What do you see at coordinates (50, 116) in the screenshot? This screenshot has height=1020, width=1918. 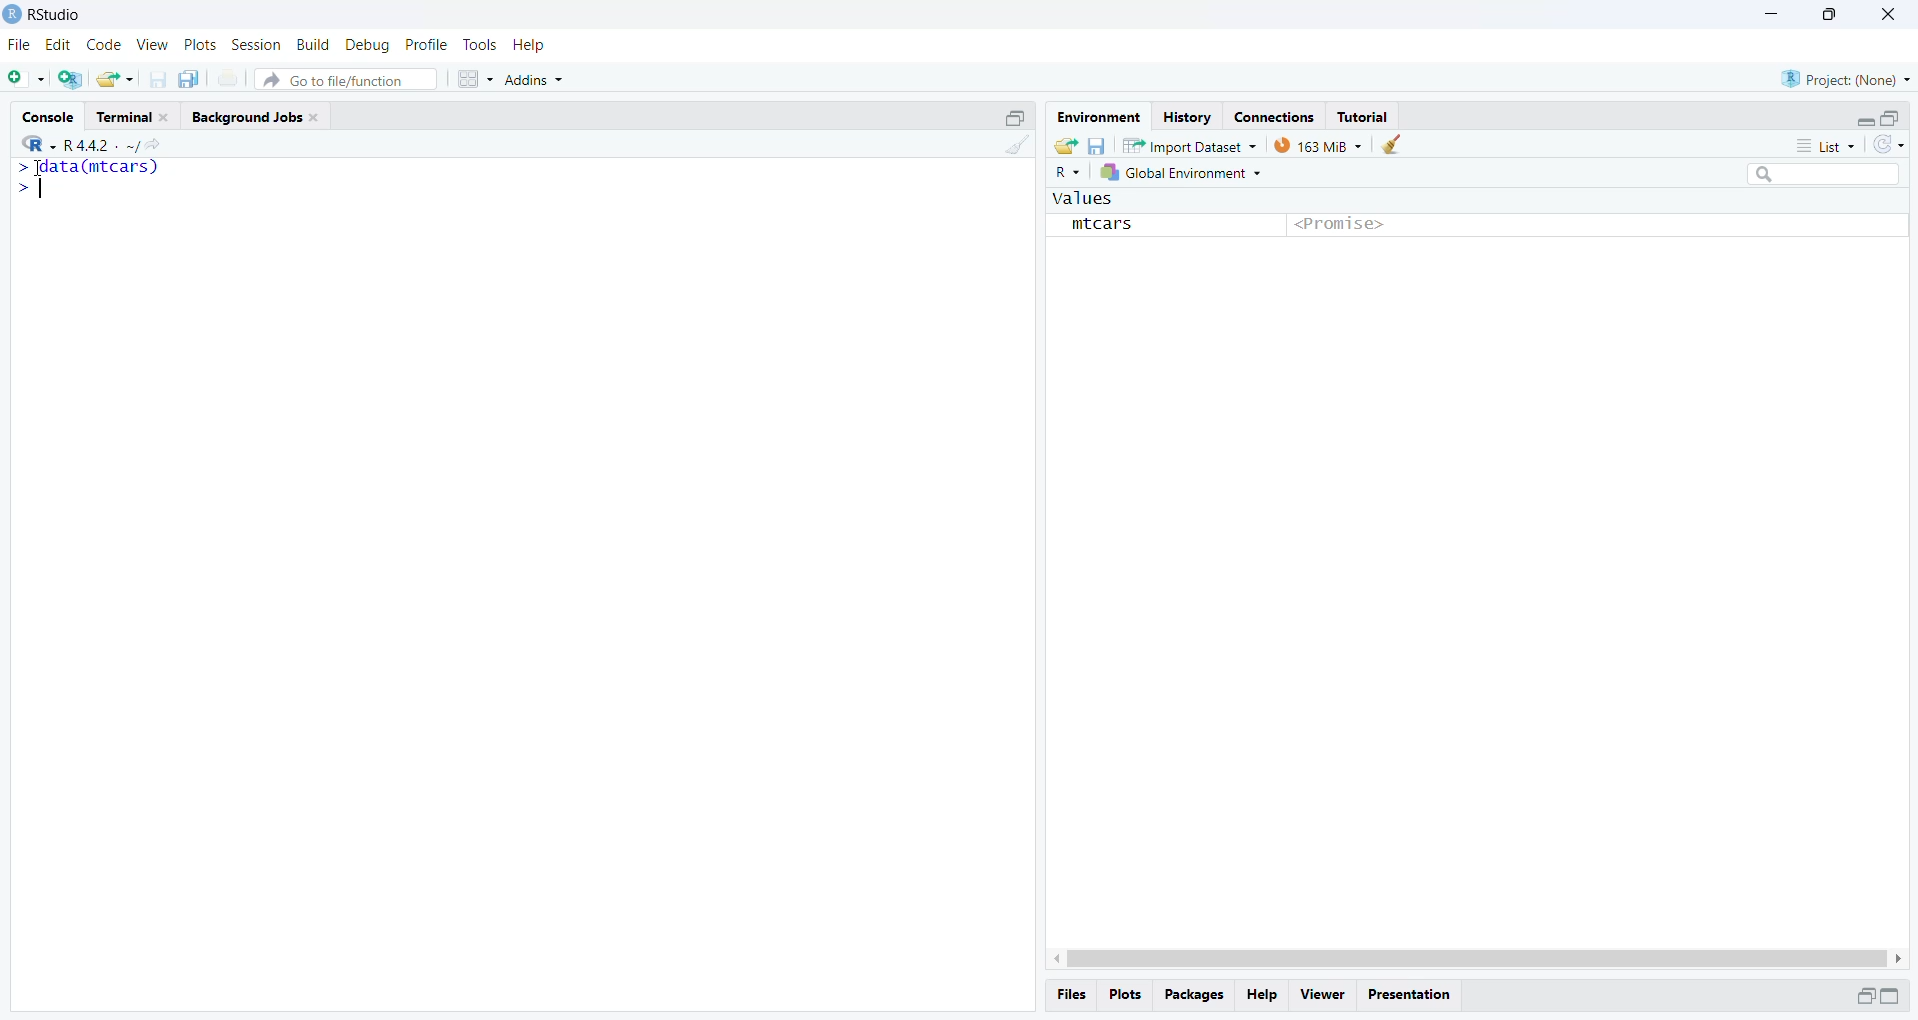 I see `Console` at bounding box center [50, 116].